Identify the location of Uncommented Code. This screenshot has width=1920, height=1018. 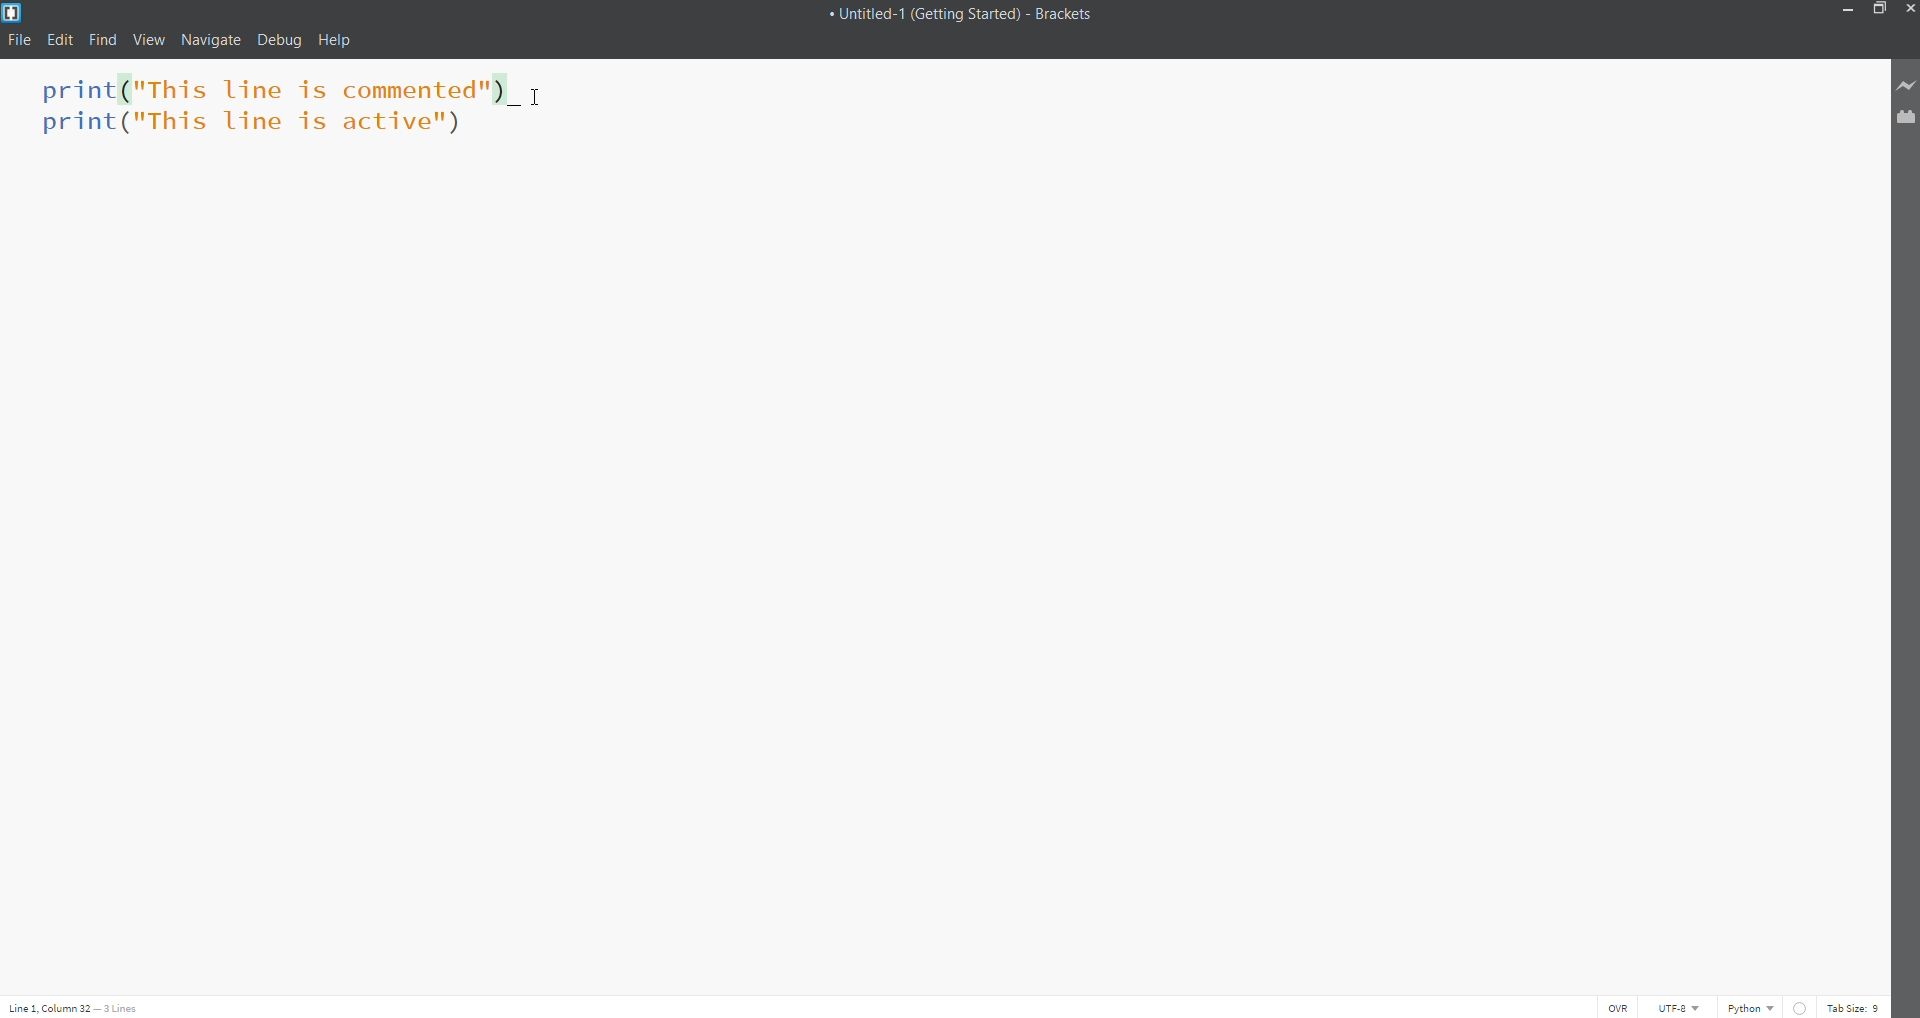
(266, 92).